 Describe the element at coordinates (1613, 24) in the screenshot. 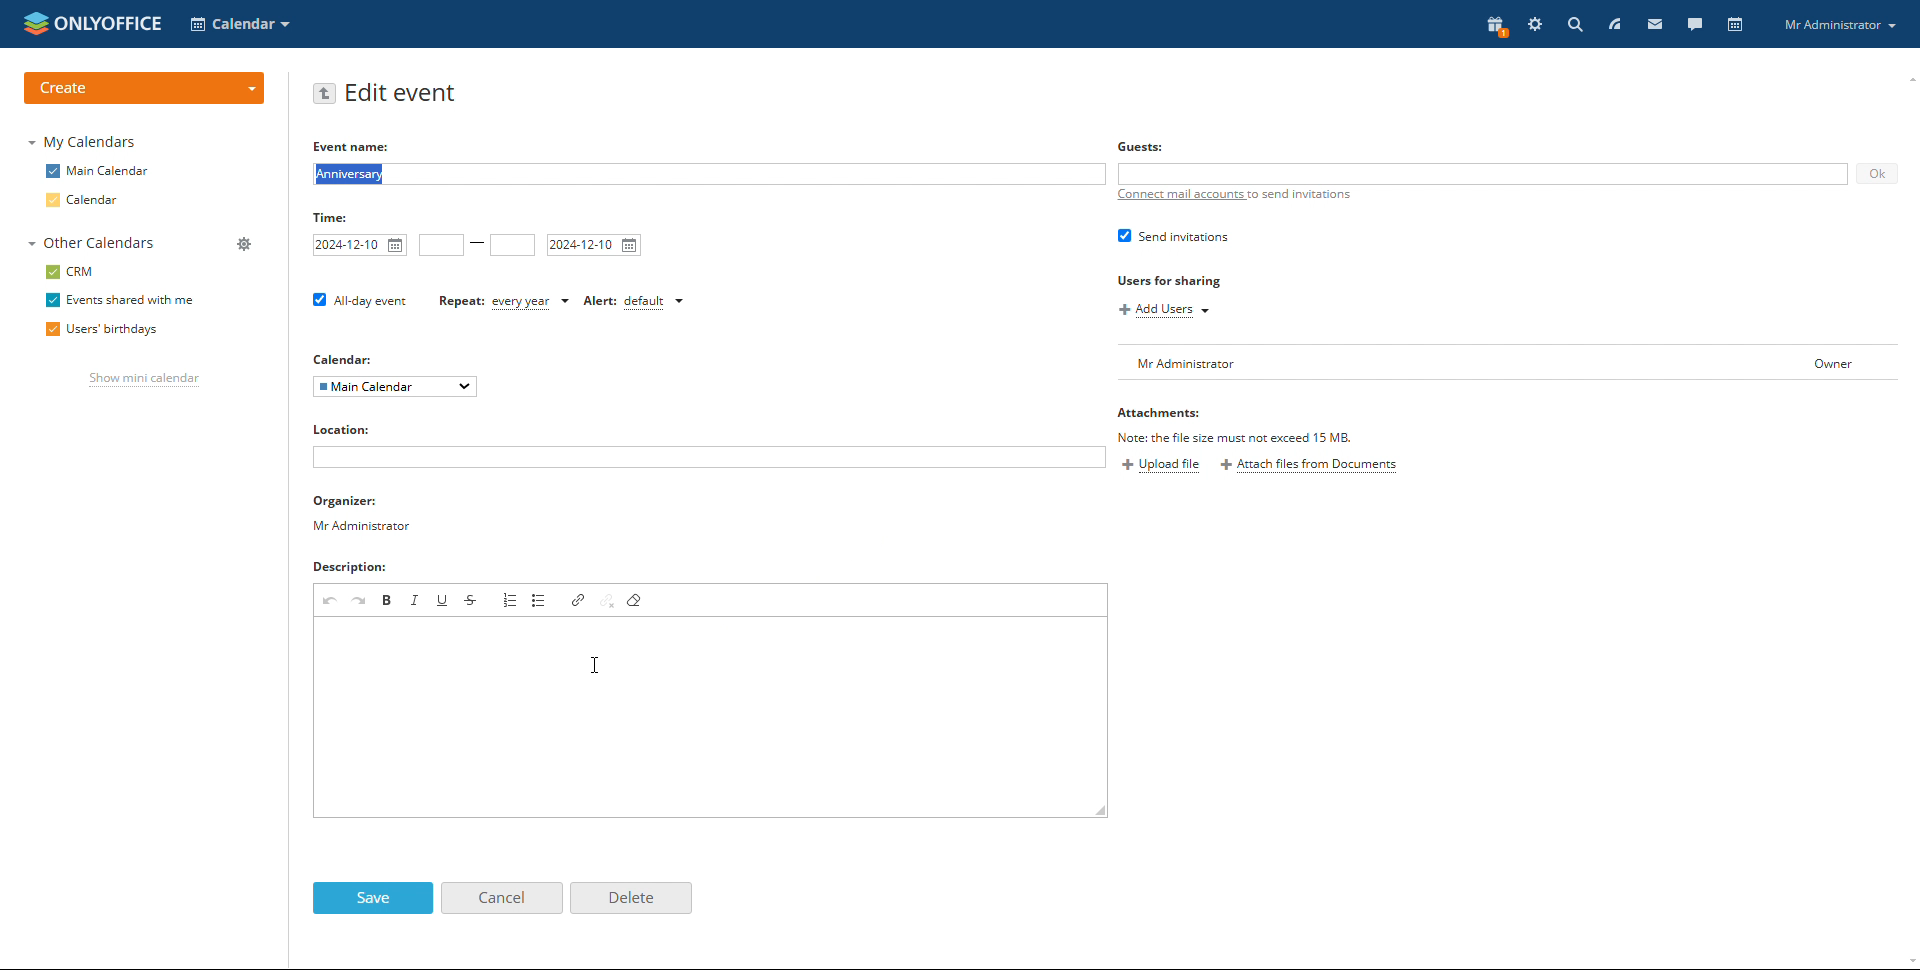

I see `feed` at that location.